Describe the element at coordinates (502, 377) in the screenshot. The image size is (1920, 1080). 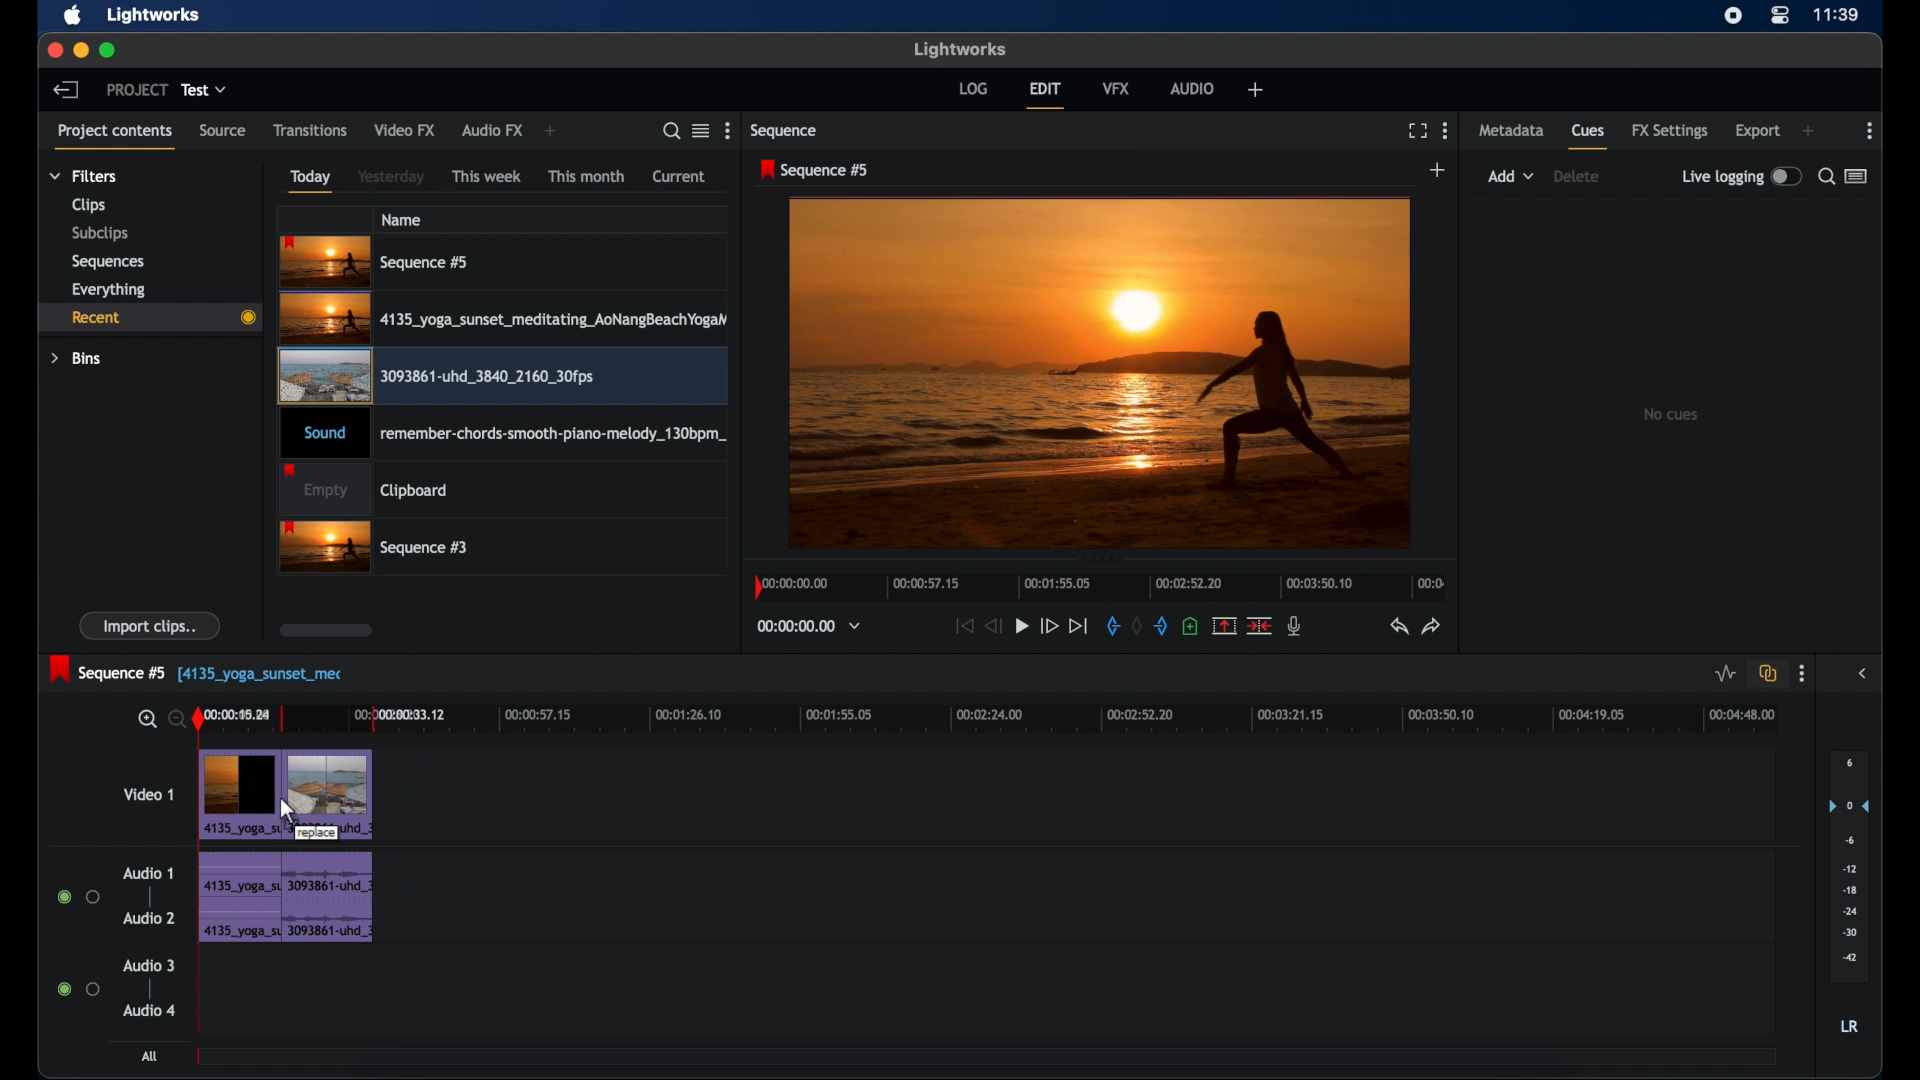
I see `video clip` at that location.